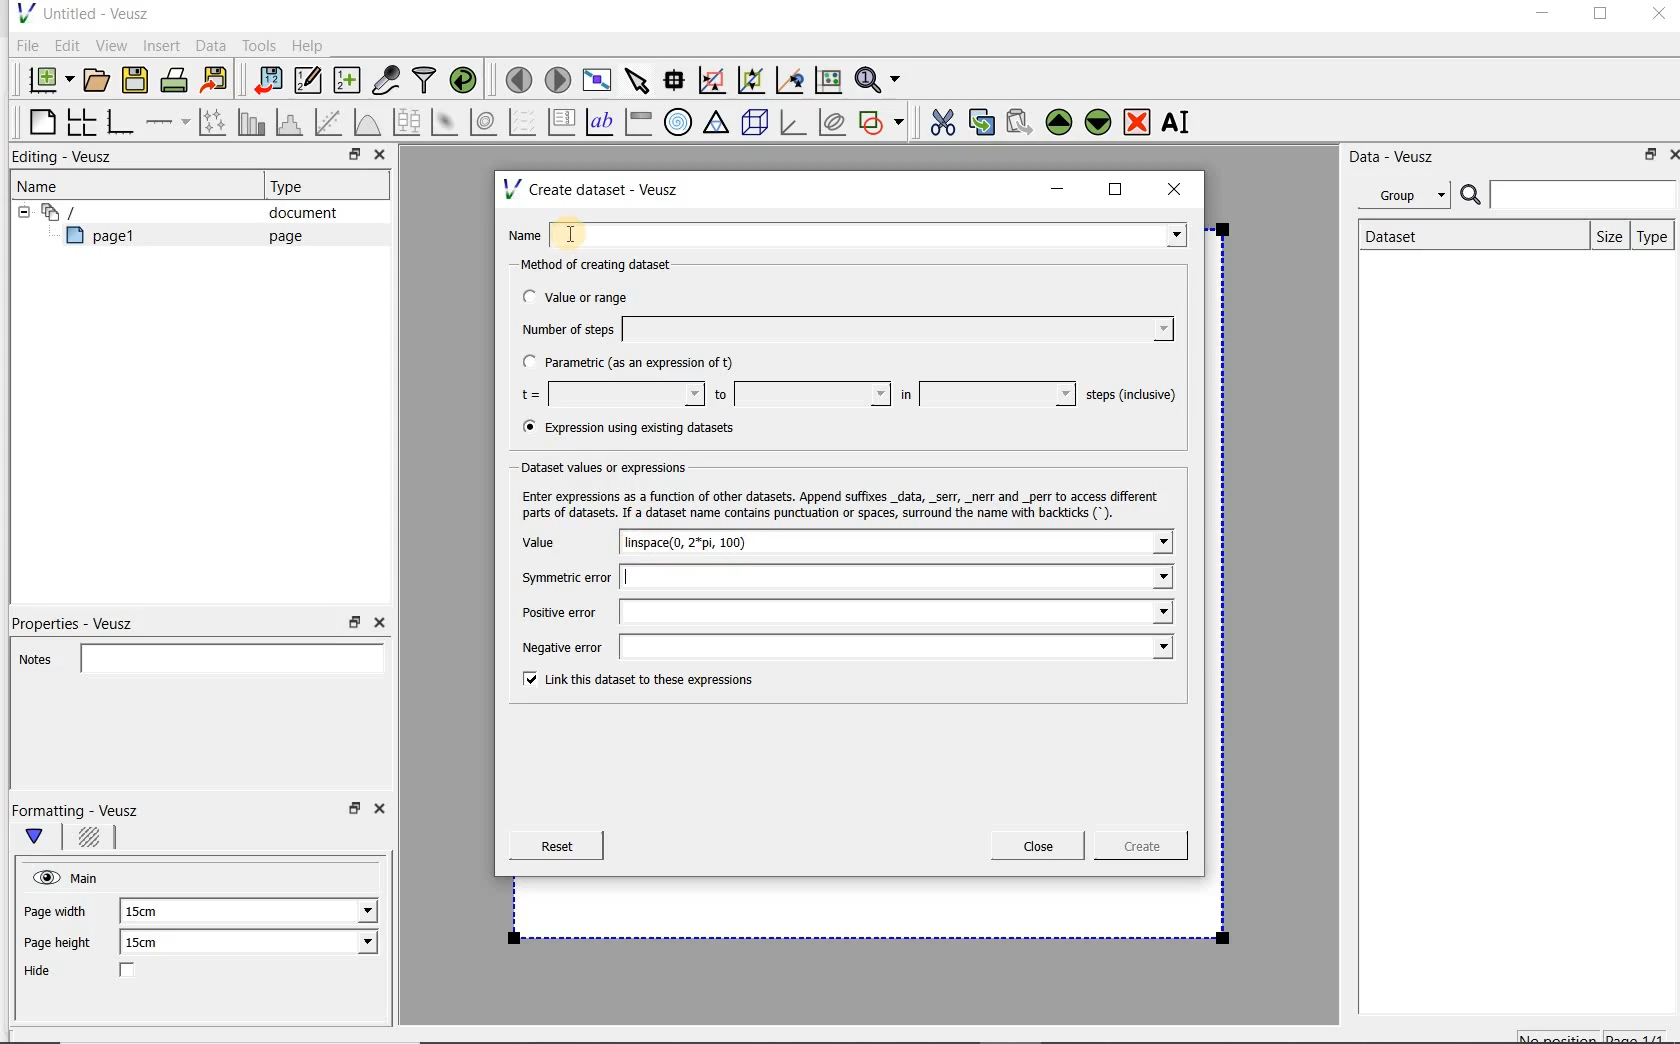  Describe the element at coordinates (638, 122) in the screenshot. I see `image color bar` at that location.